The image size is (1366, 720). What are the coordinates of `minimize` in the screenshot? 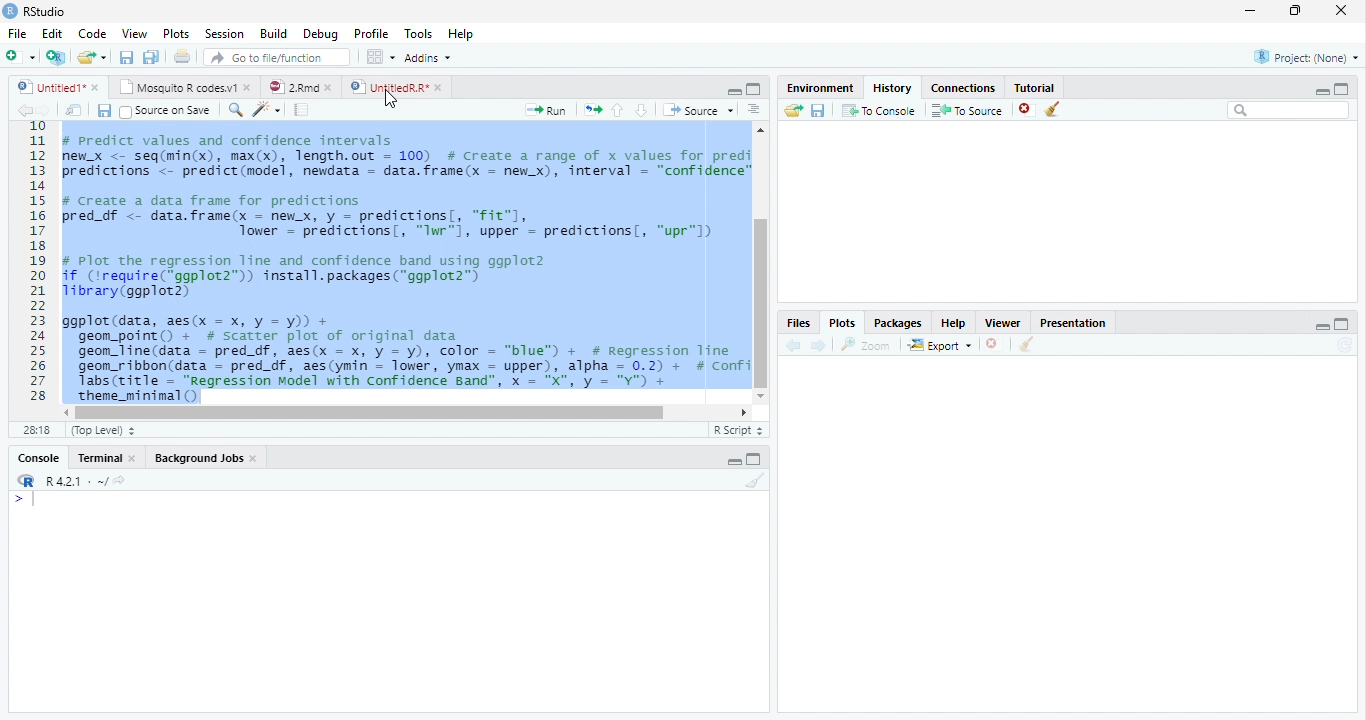 It's located at (734, 93).